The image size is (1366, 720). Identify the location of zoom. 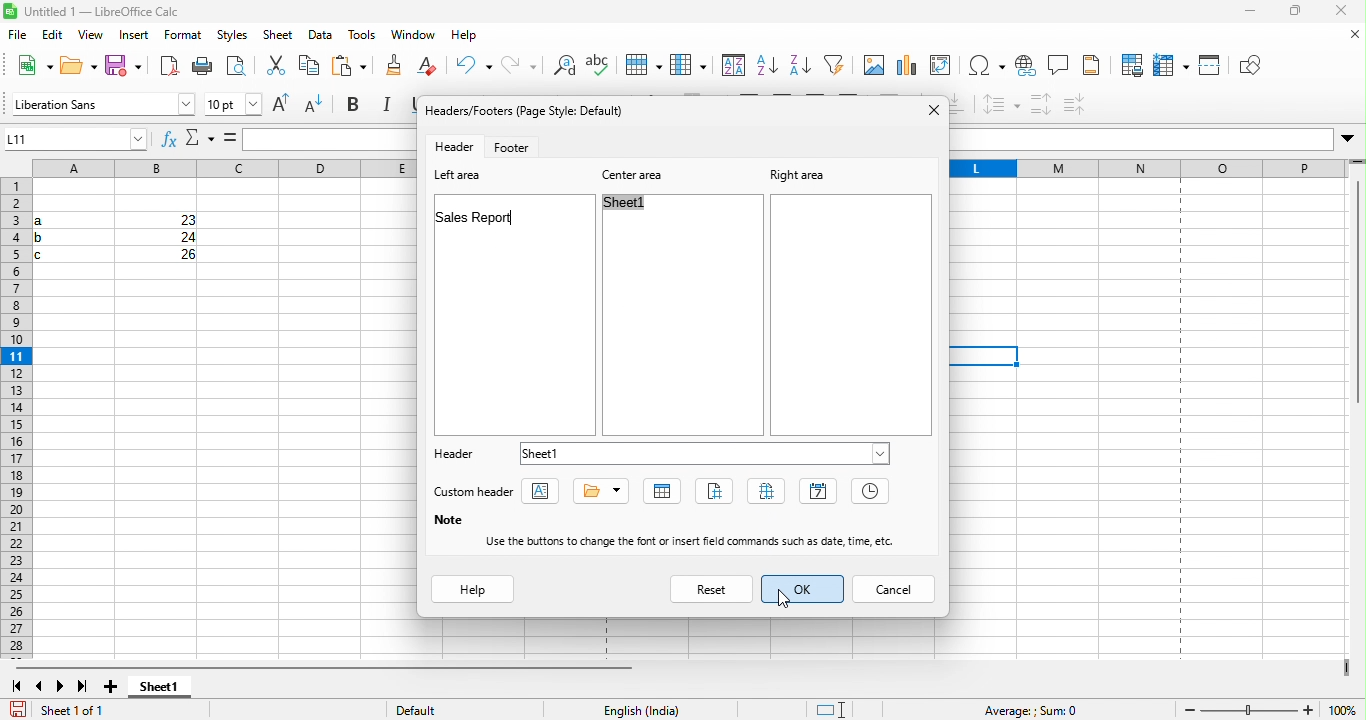
(1252, 707).